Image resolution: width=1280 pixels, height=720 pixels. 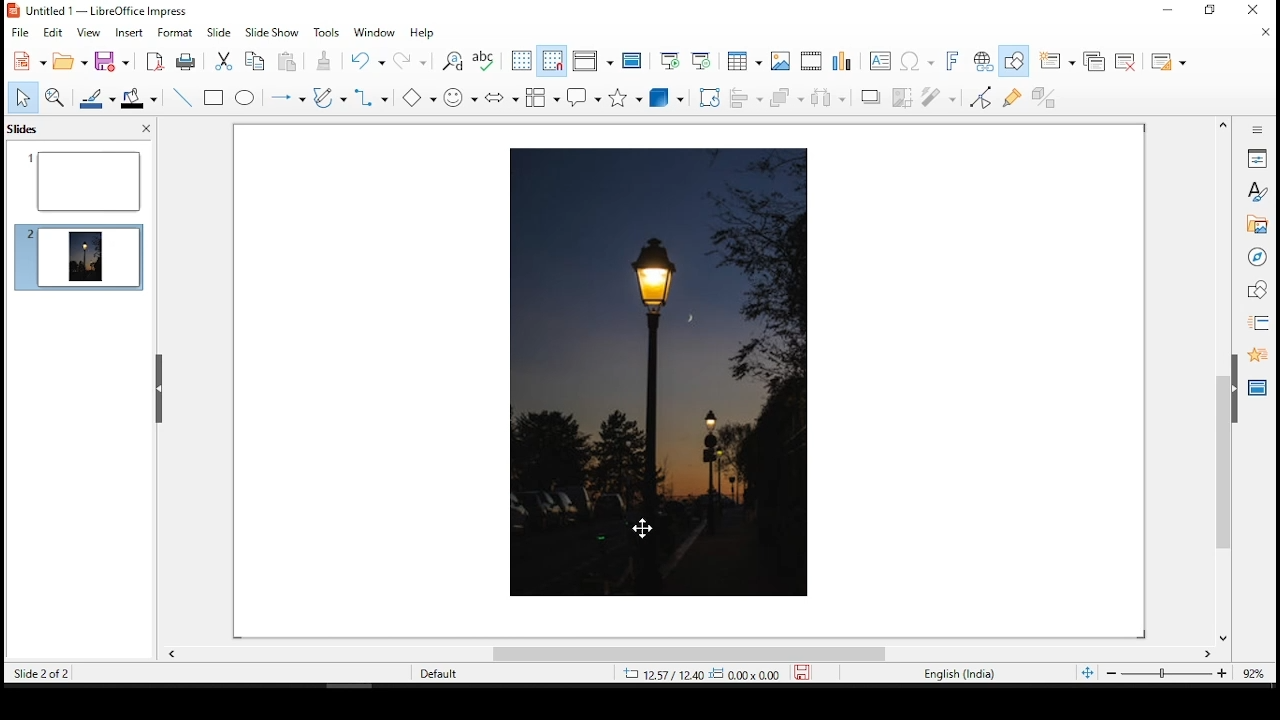 I want to click on print, so click(x=186, y=62).